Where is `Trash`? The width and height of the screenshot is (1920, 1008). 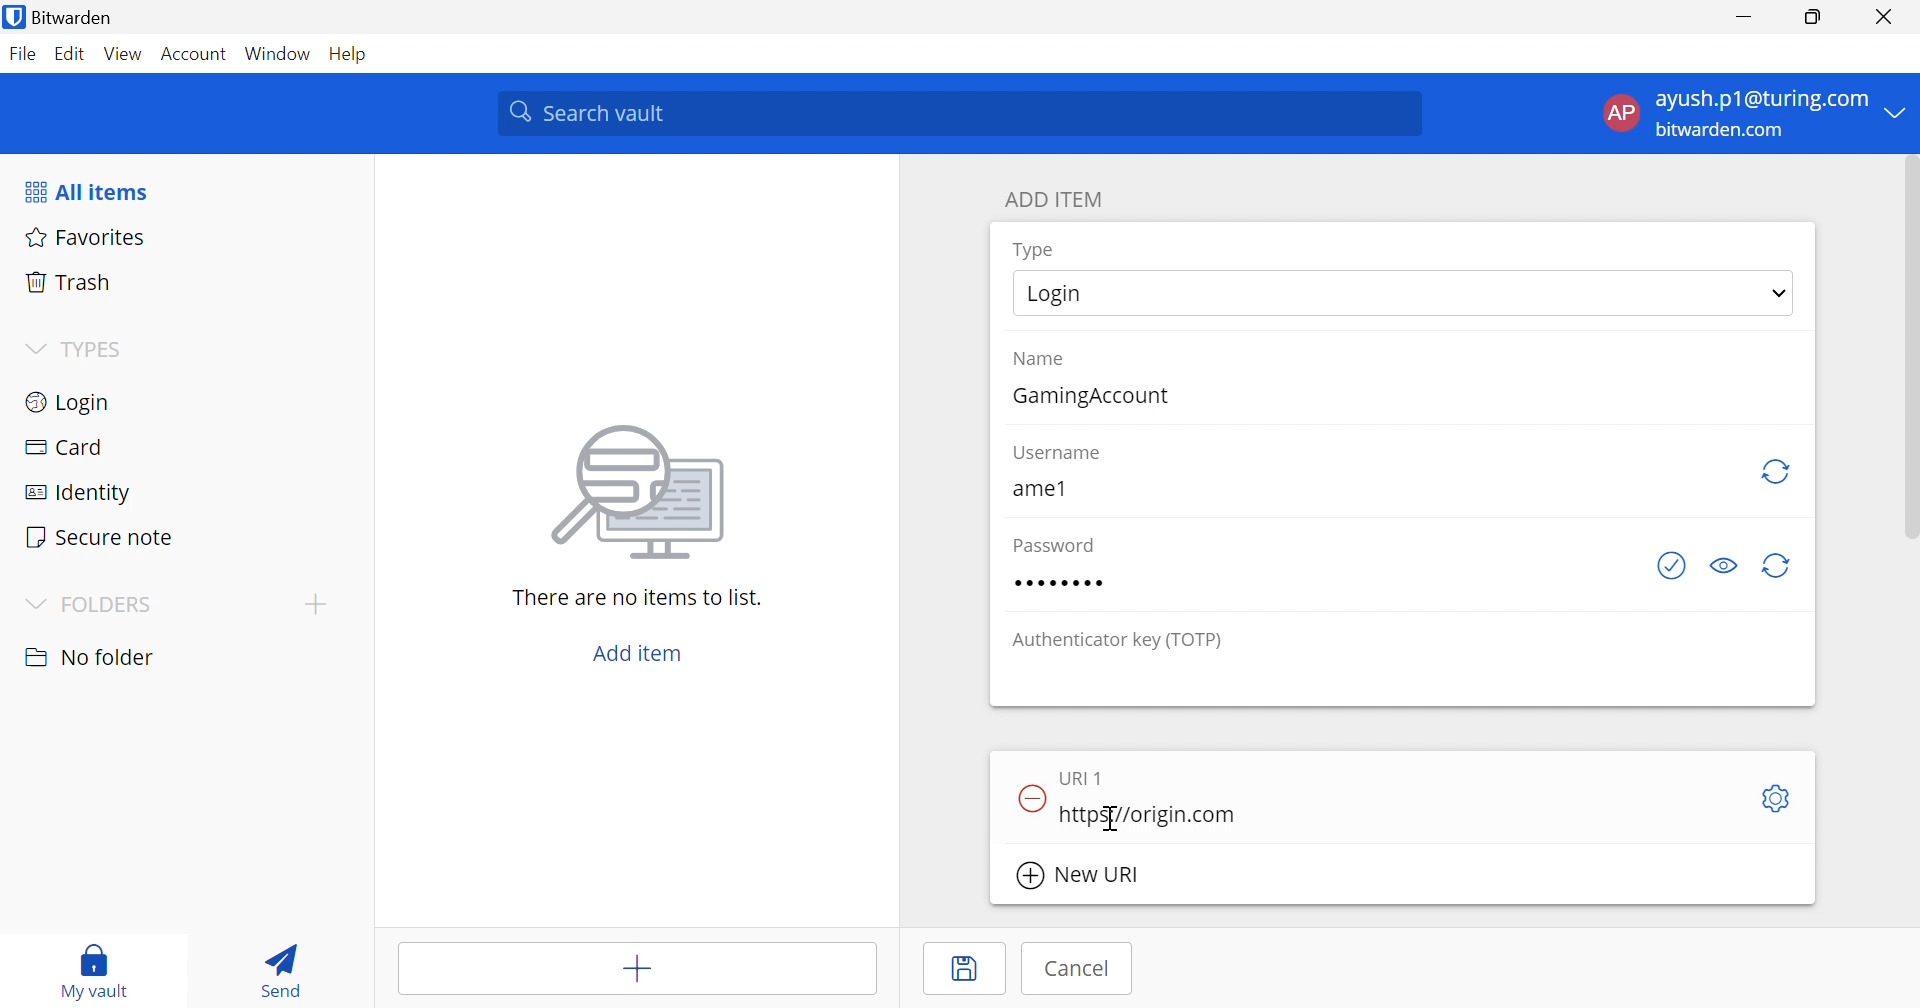 Trash is located at coordinates (75, 285).